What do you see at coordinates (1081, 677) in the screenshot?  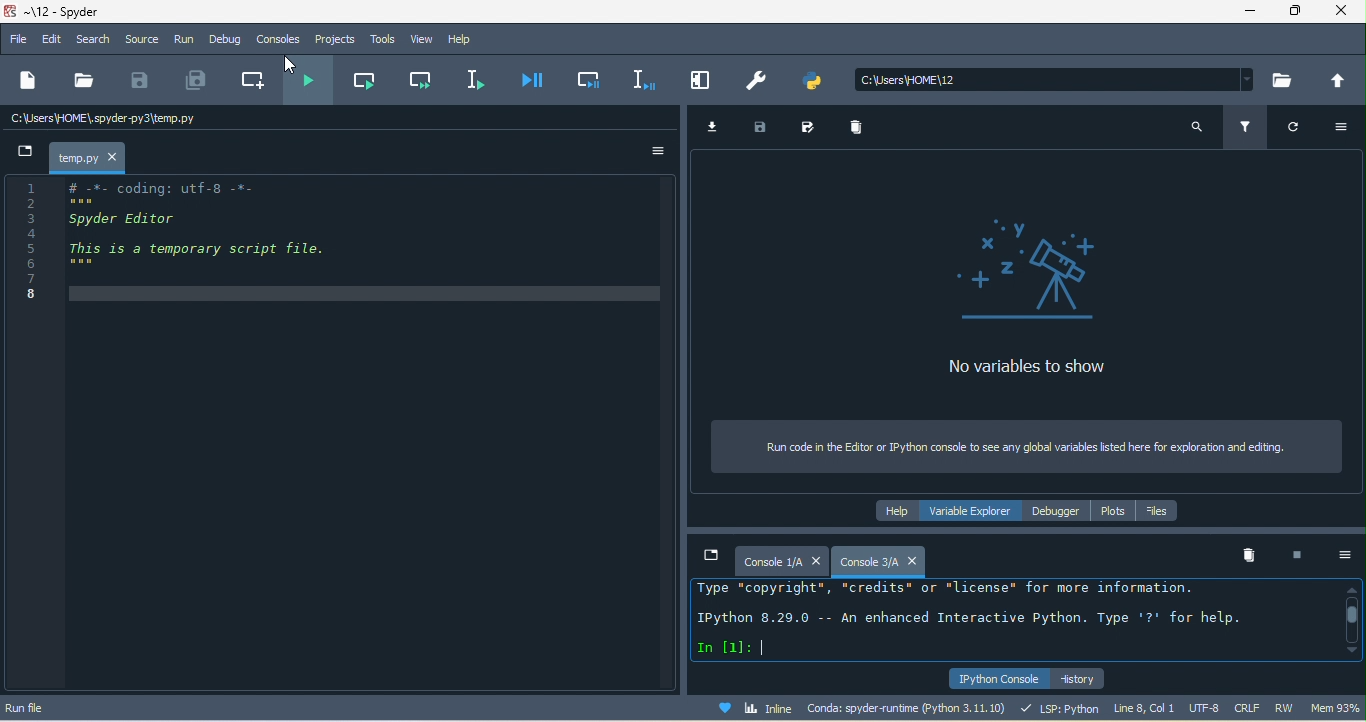 I see `history` at bounding box center [1081, 677].